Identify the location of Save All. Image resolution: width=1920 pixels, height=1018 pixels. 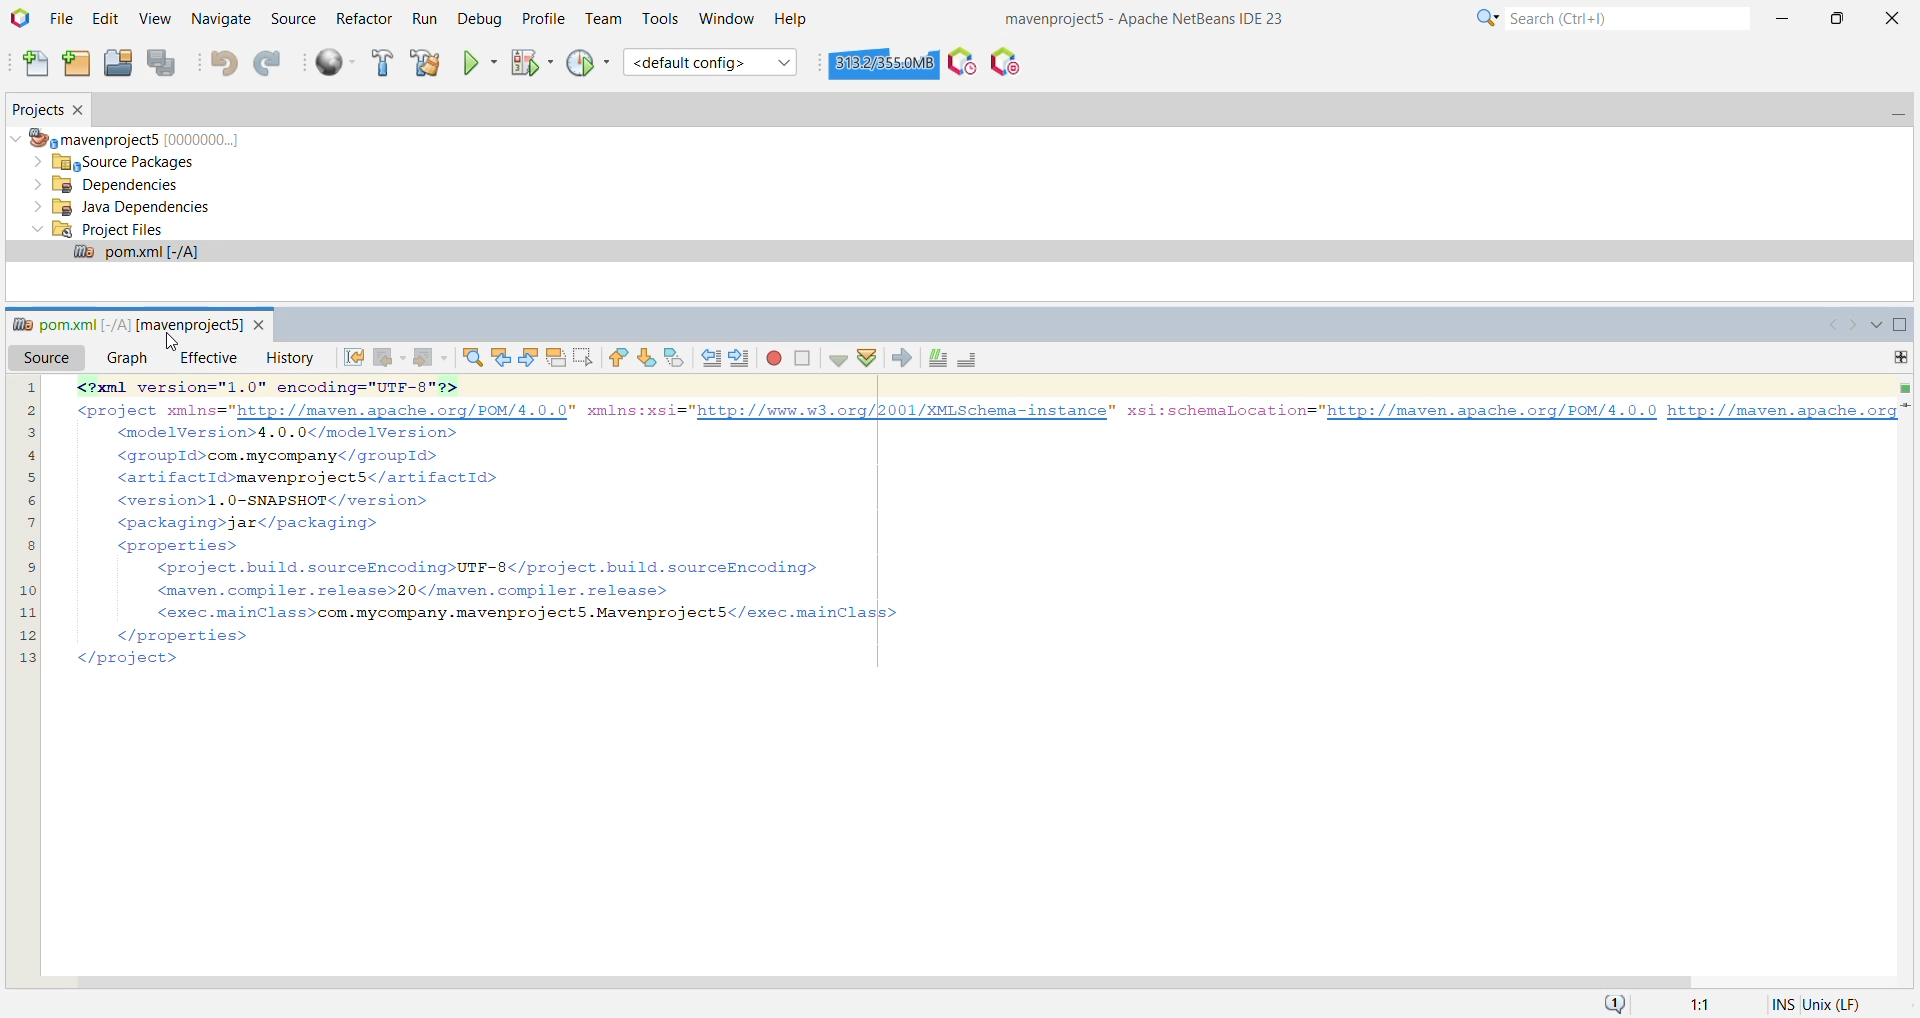
(165, 64).